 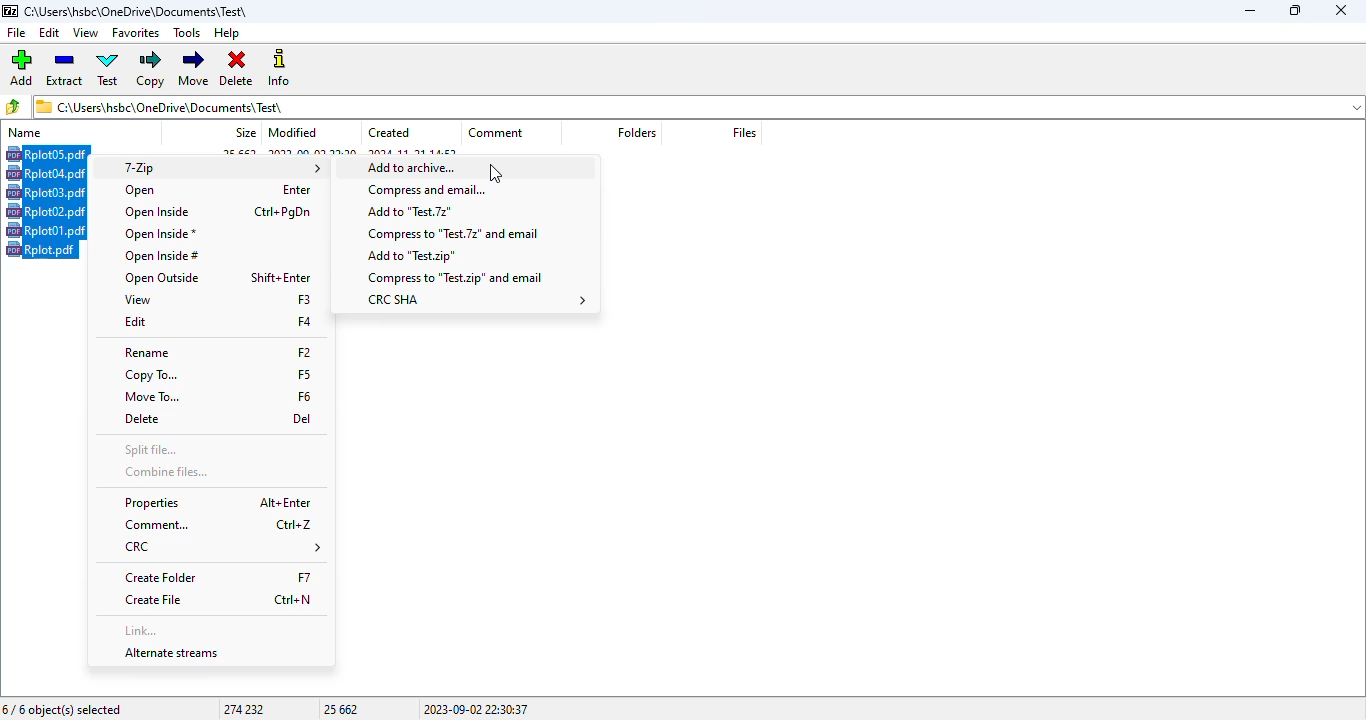 What do you see at coordinates (476, 709) in the screenshot?
I see `2023-09-02 22:30:37` at bounding box center [476, 709].